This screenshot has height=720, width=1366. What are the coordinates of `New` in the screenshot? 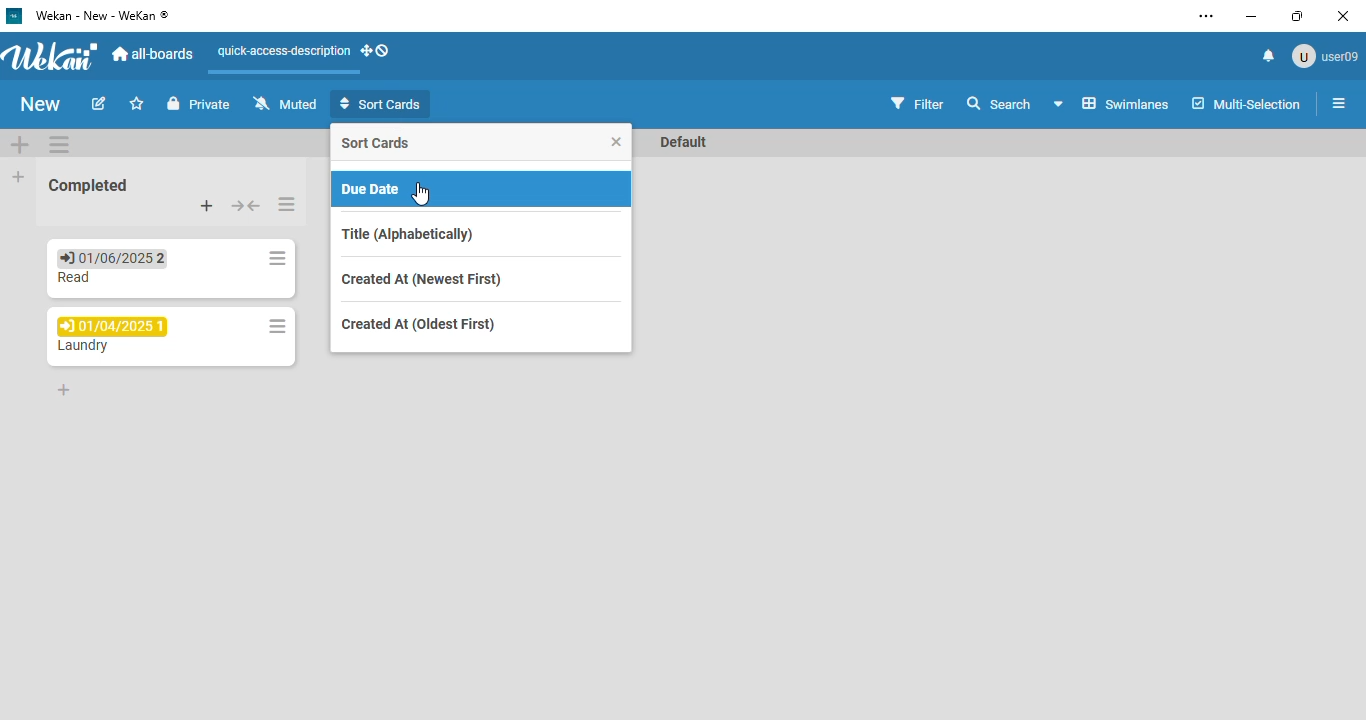 It's located at (38, 105).